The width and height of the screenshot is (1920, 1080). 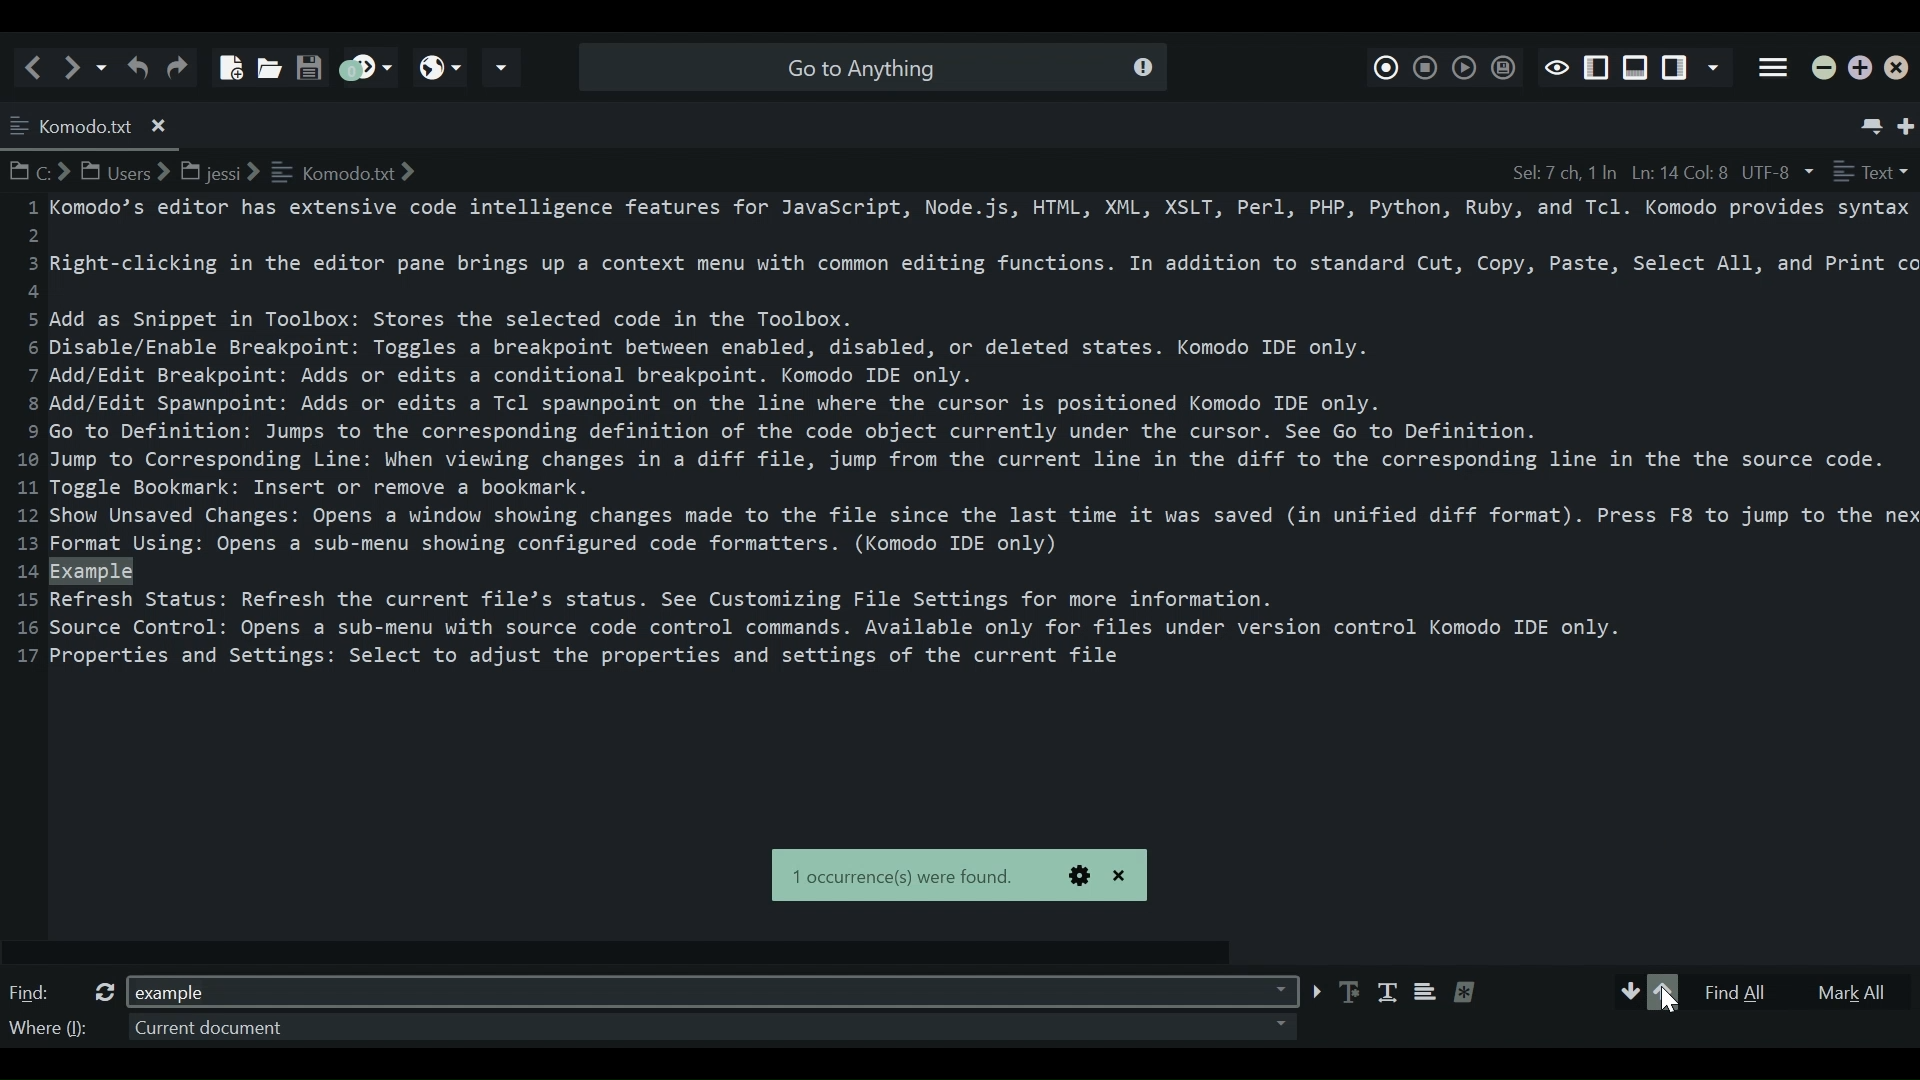 What do you see at coordinates (1634, 68) in the screenshot?
I see `Show/Hide Pane Below` at bounding box center [1634, 68].